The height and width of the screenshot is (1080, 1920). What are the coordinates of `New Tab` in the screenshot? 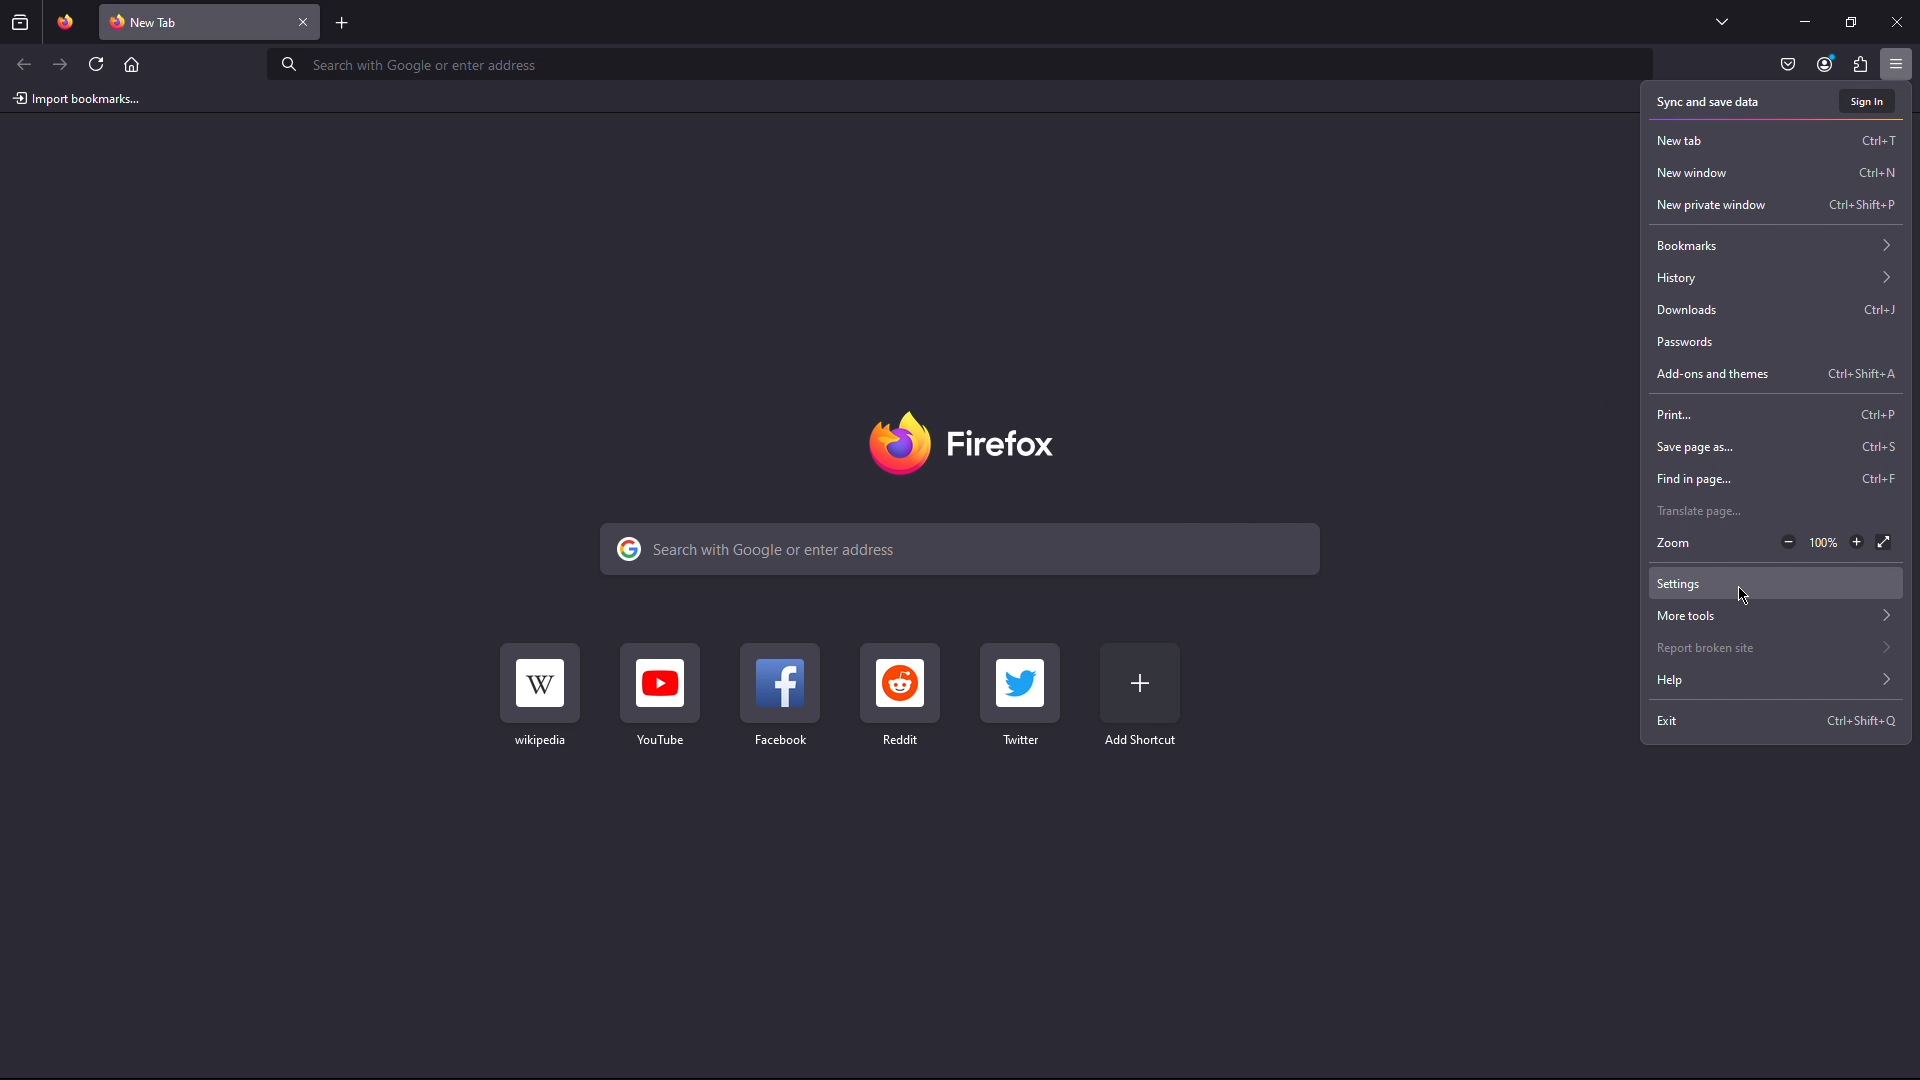 It's located at (195, 22).